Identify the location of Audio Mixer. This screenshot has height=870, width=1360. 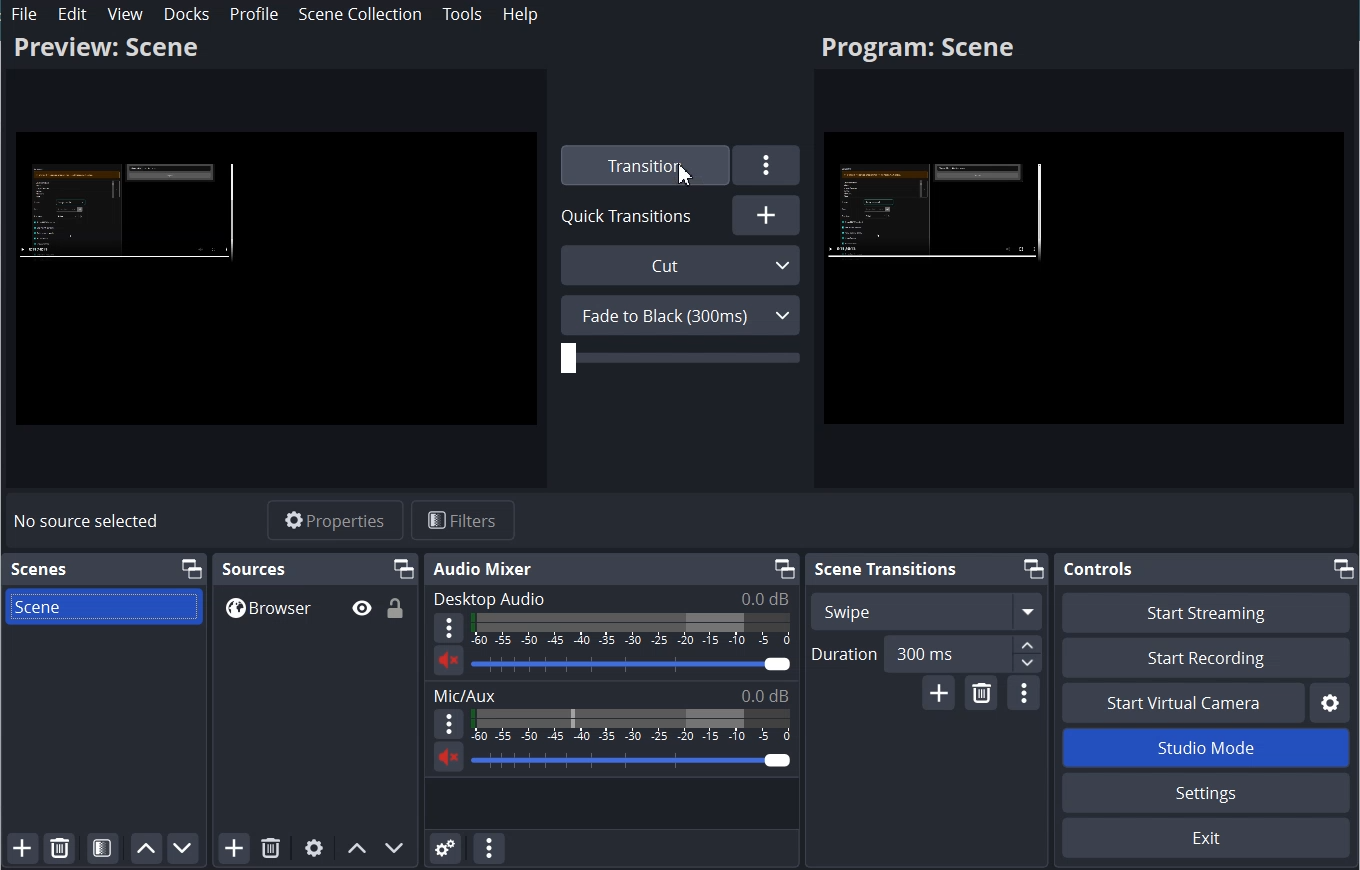
(485, 569).